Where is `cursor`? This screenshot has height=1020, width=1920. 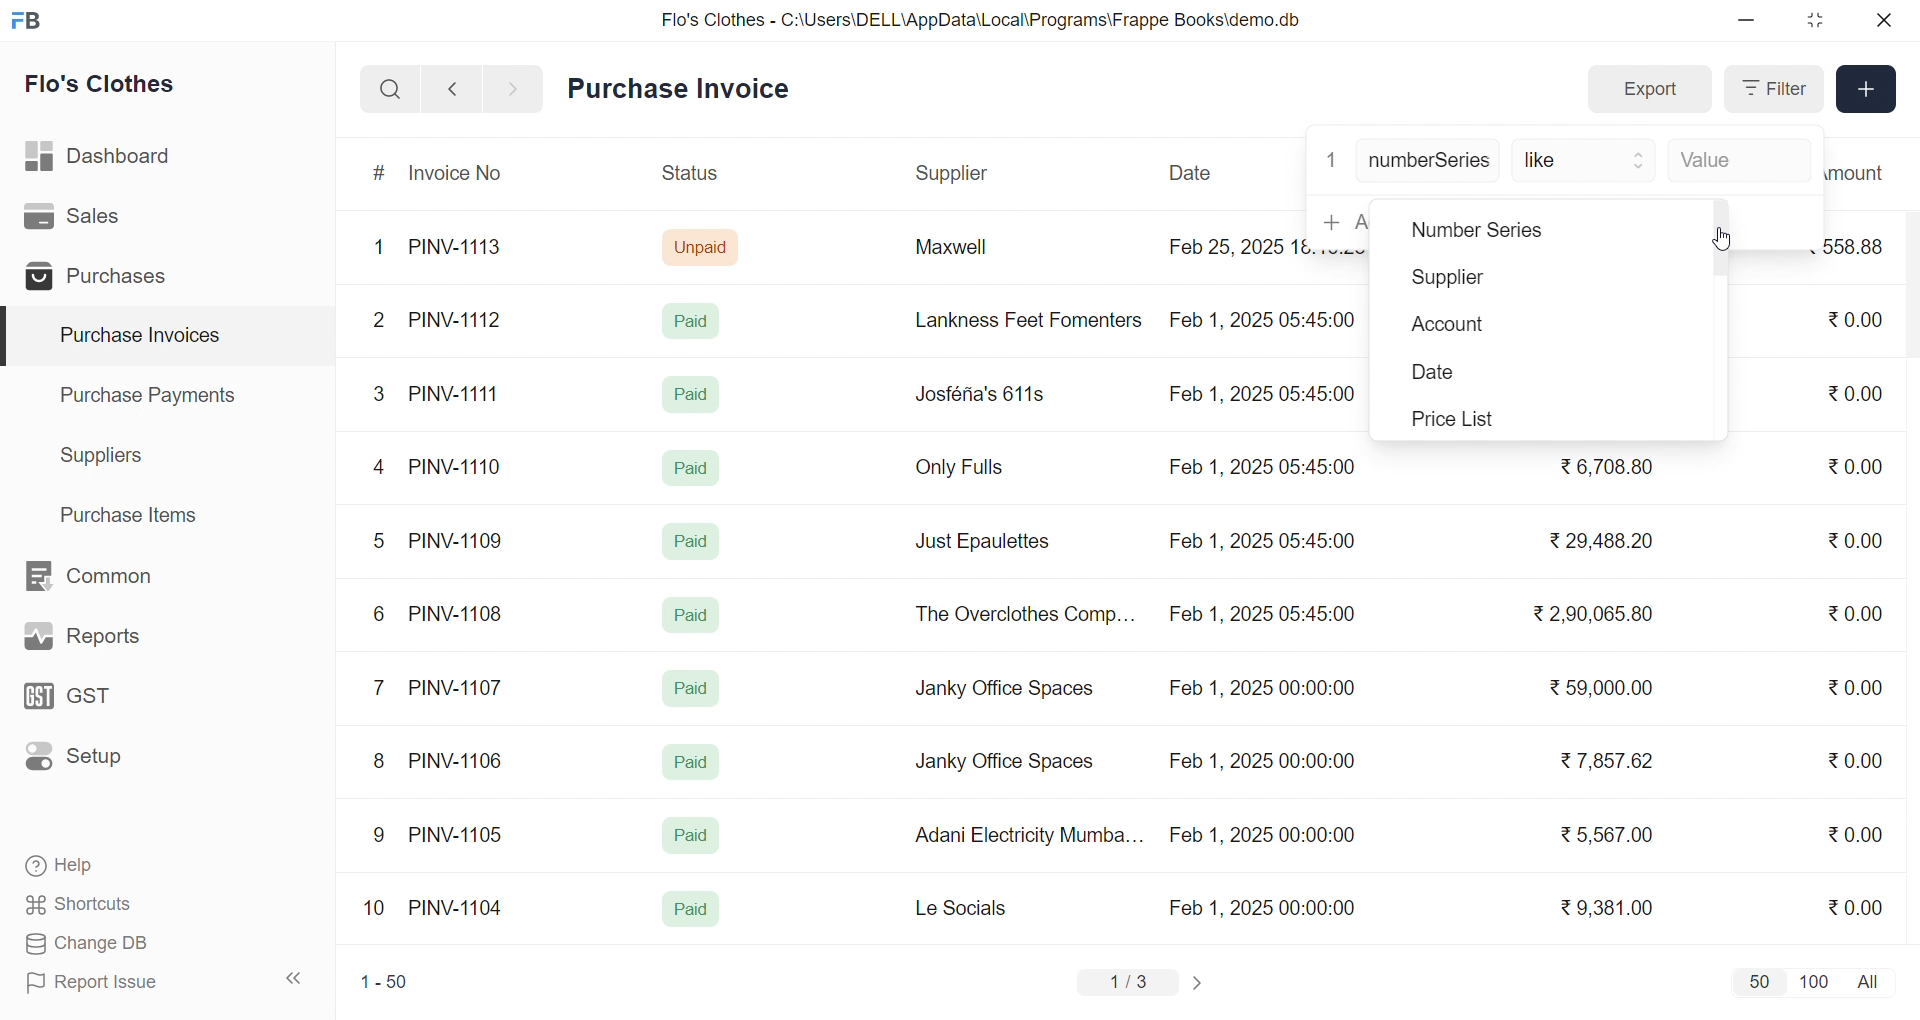
cursor is located at coordinates (1715, 236).